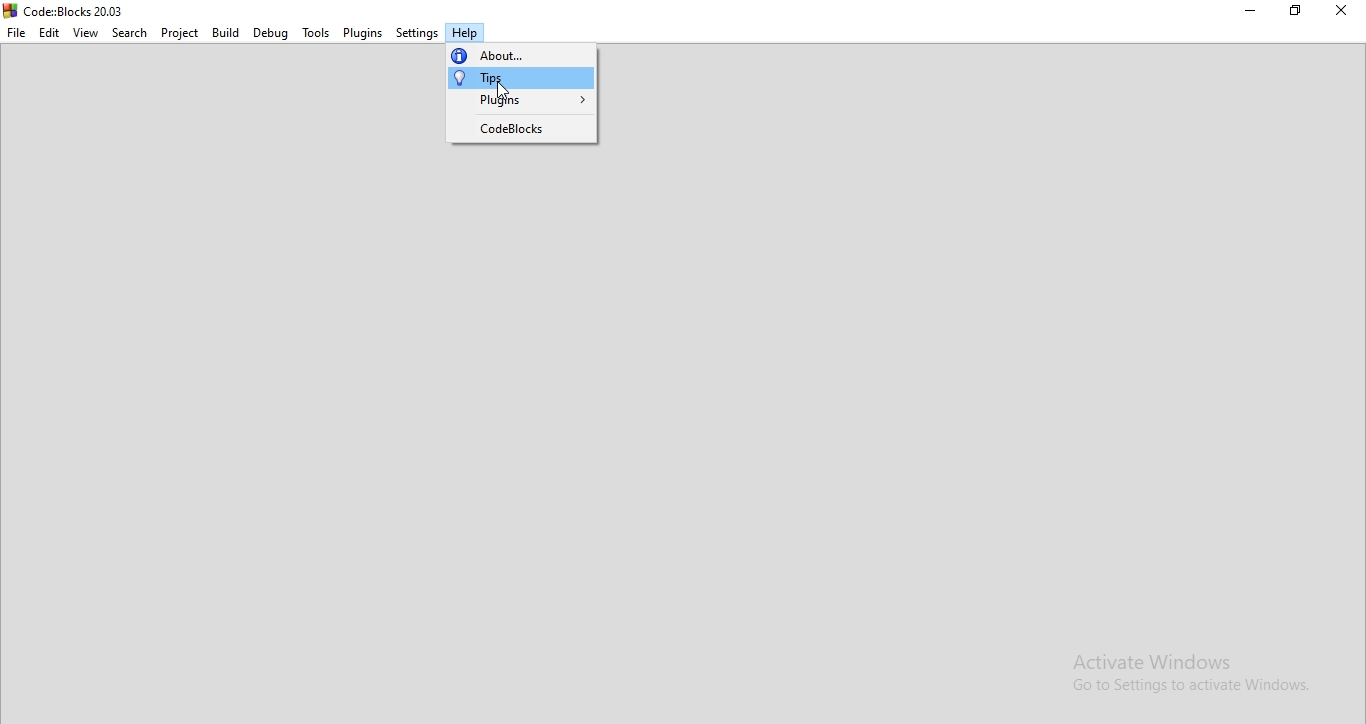 The width and height of the screenshot is (1366, 724). Describe the element at coordinates (522, 103) in the screenshot. I see `plugins` at that location.